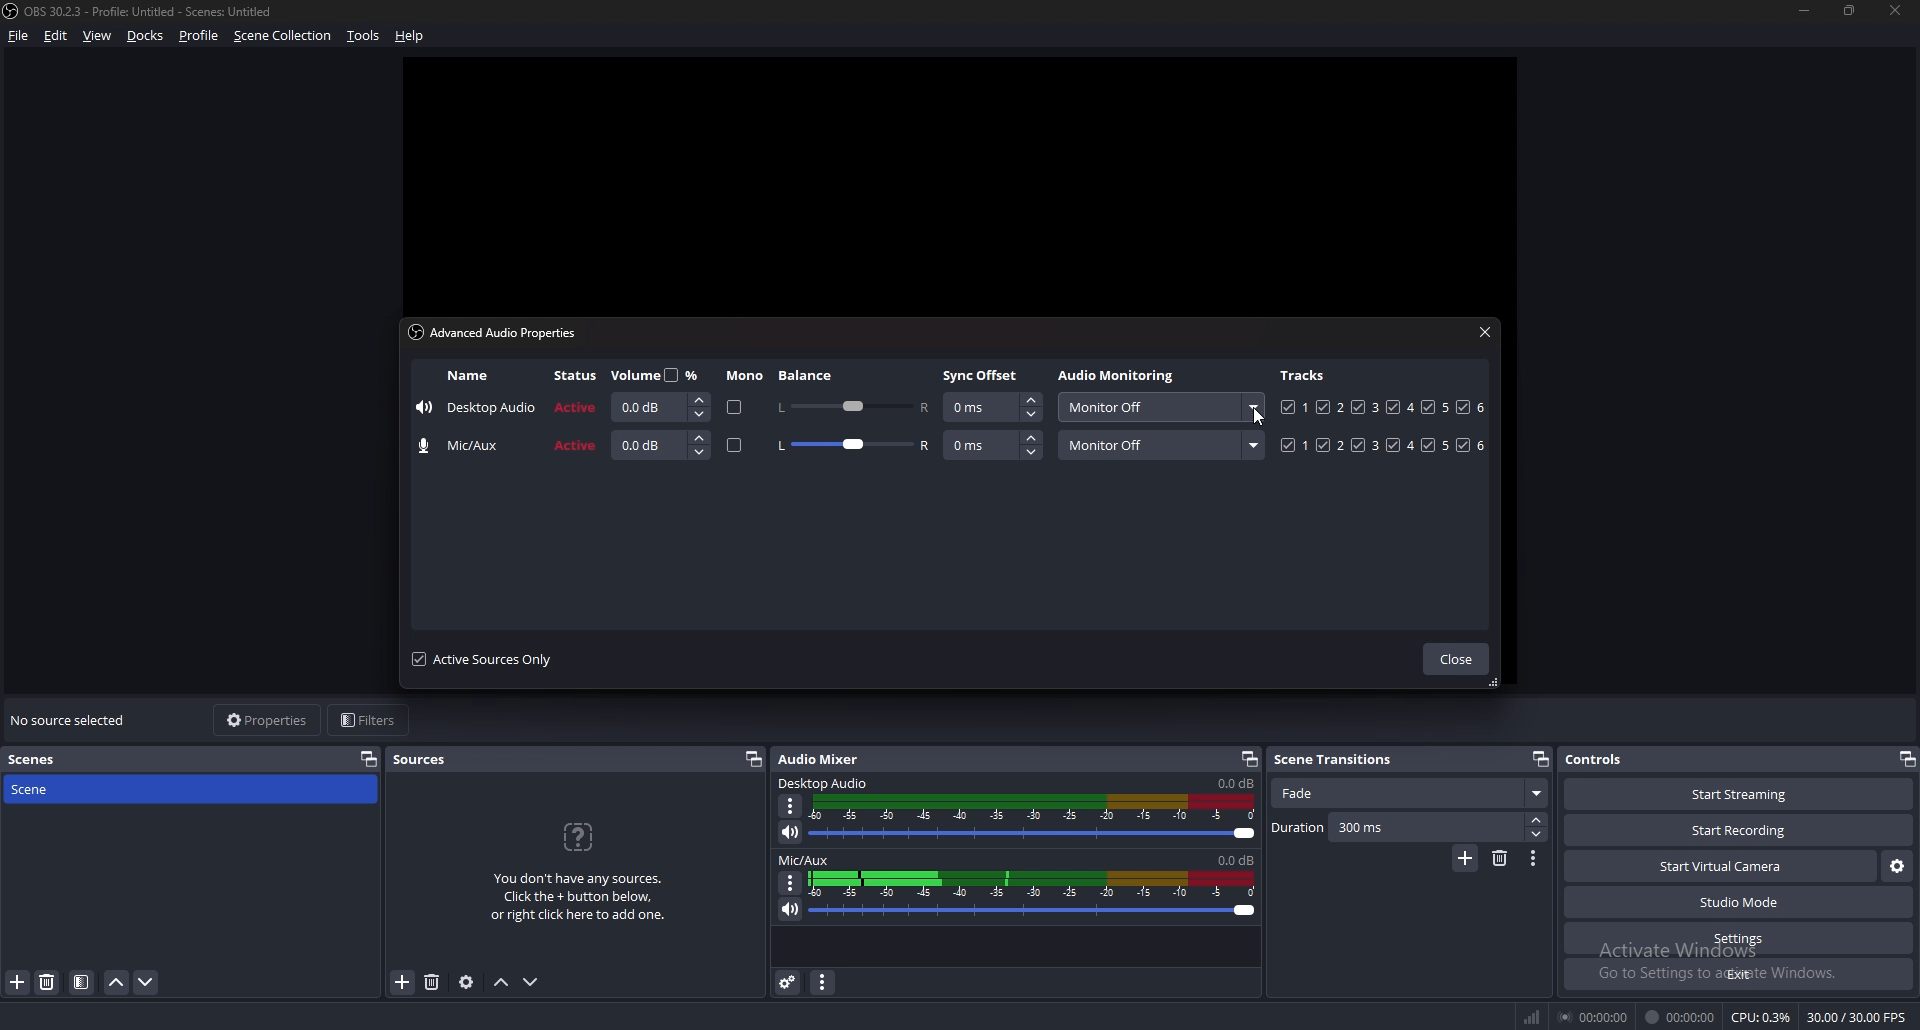 This screenshot has height=1030, width=1920. Describe the element at coordinates (49, 983) in the screenshot. I see `delete scene` at that location.